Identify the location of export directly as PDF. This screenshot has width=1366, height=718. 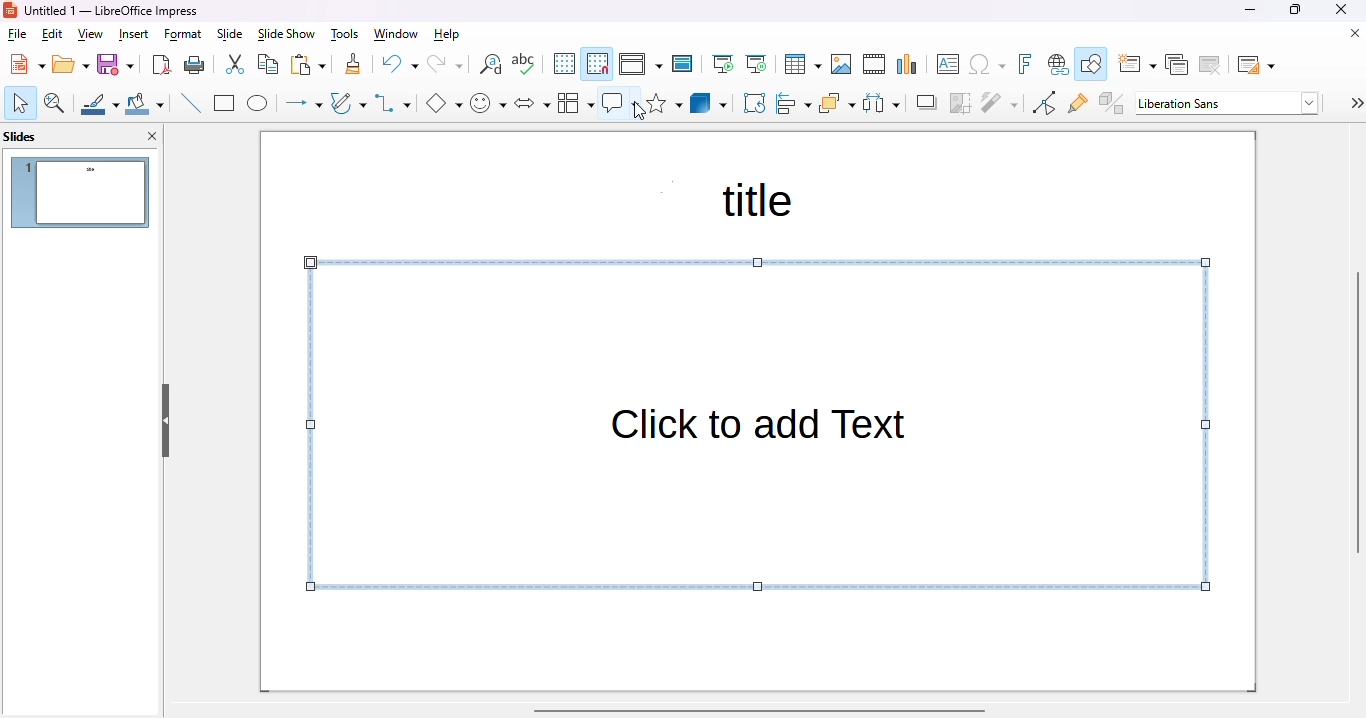
(163, 65).